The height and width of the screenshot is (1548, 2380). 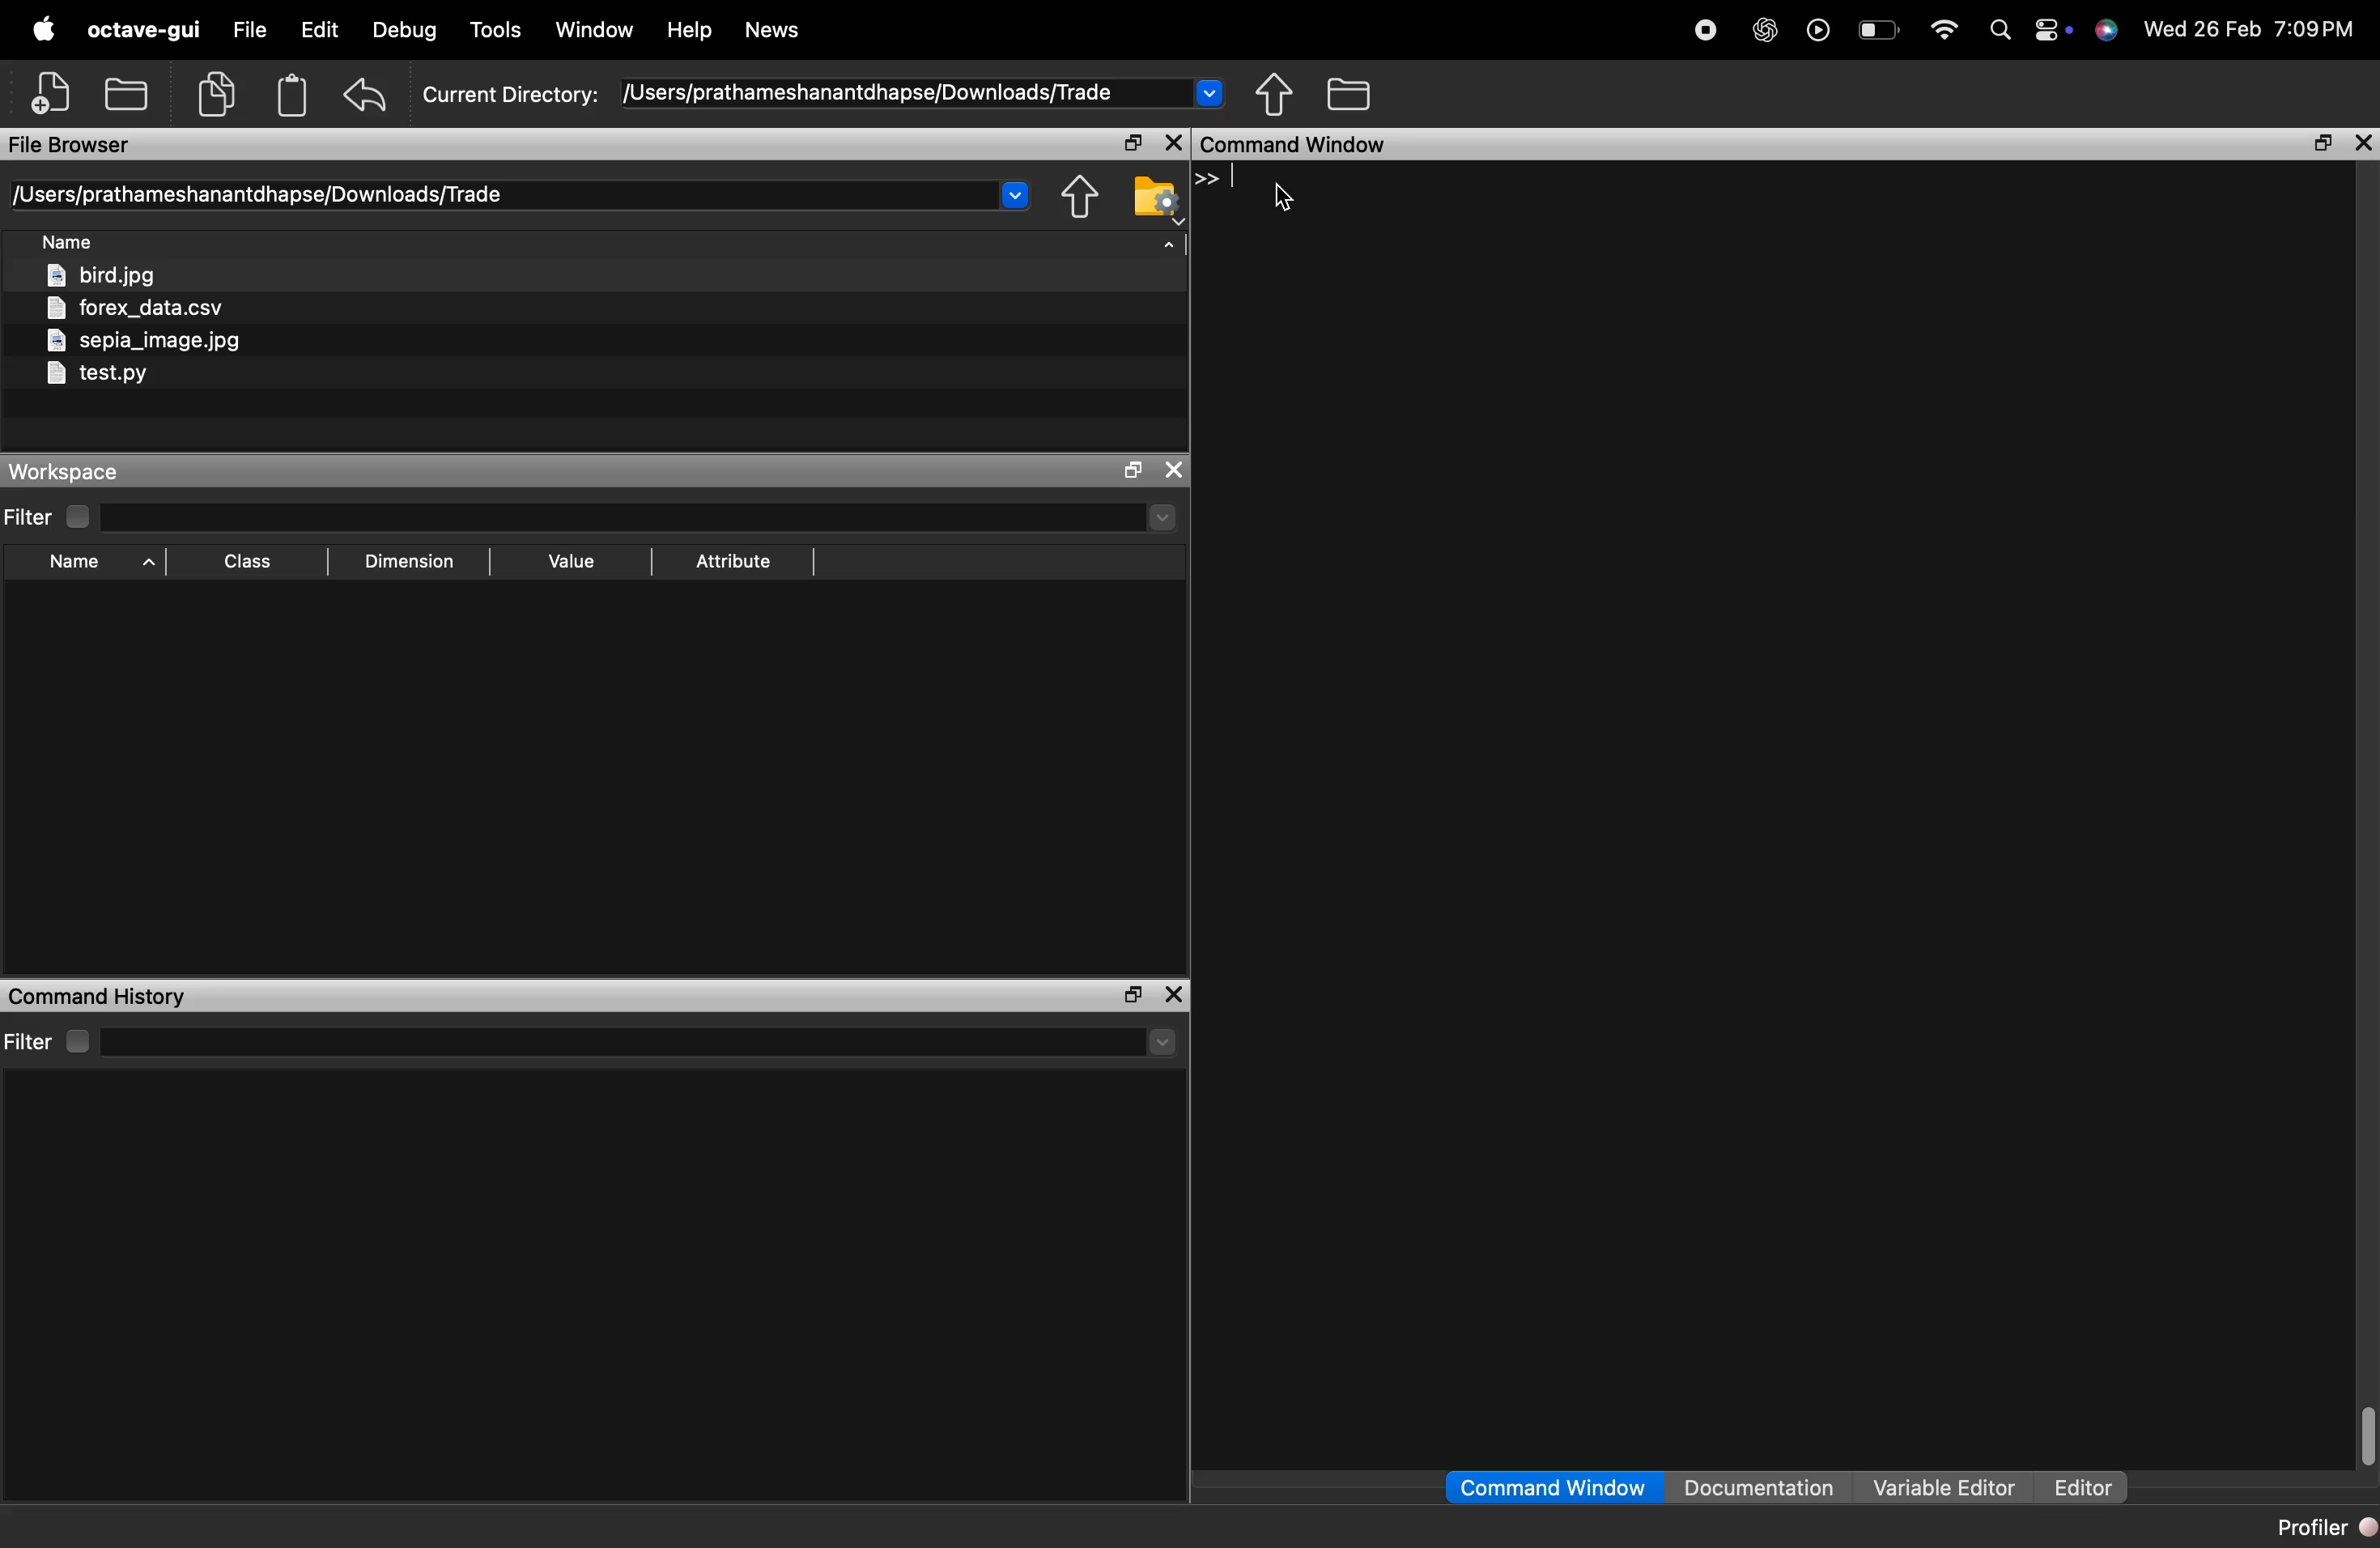 What do you see at coordinates (691, 32) in the screenshot?
I see `help` at bounding box center [691, 32].